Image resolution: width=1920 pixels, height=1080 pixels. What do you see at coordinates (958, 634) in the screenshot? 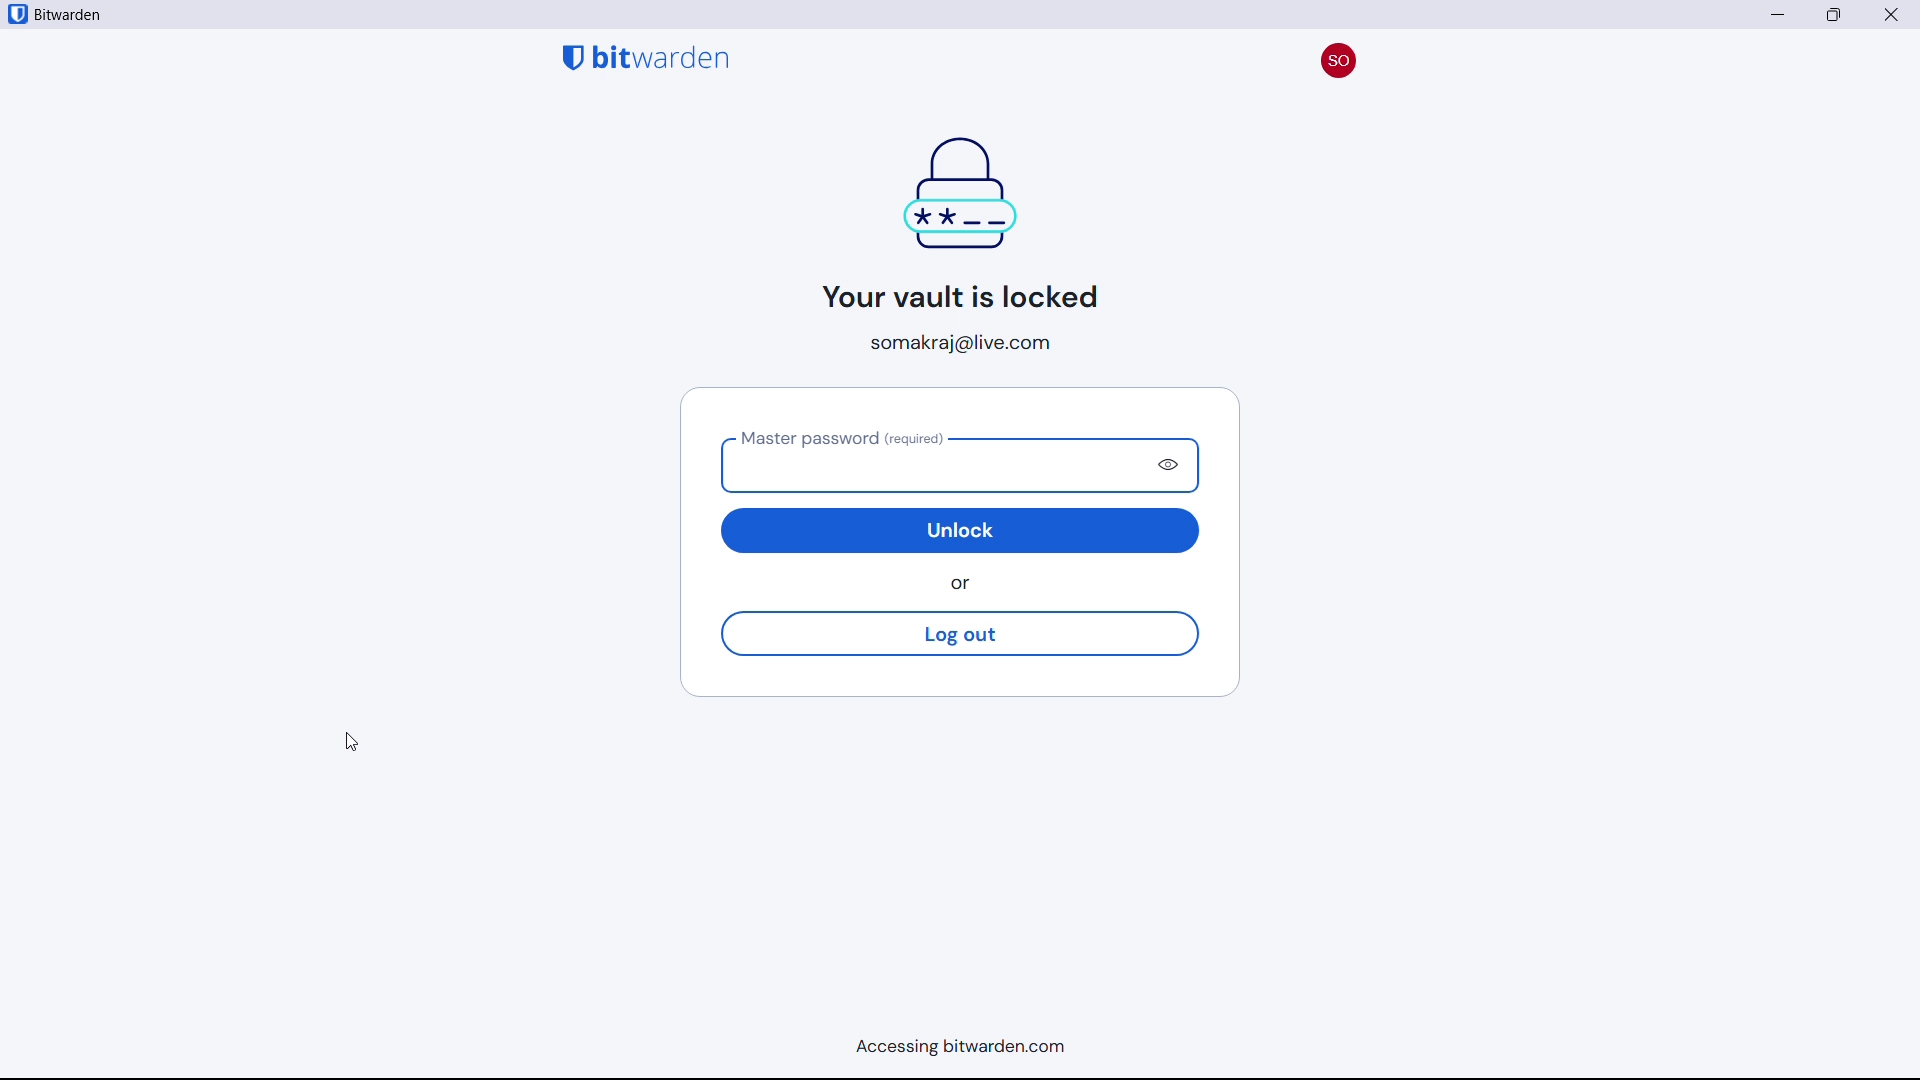
I see `Logout ` at bounding box center [958, 634].